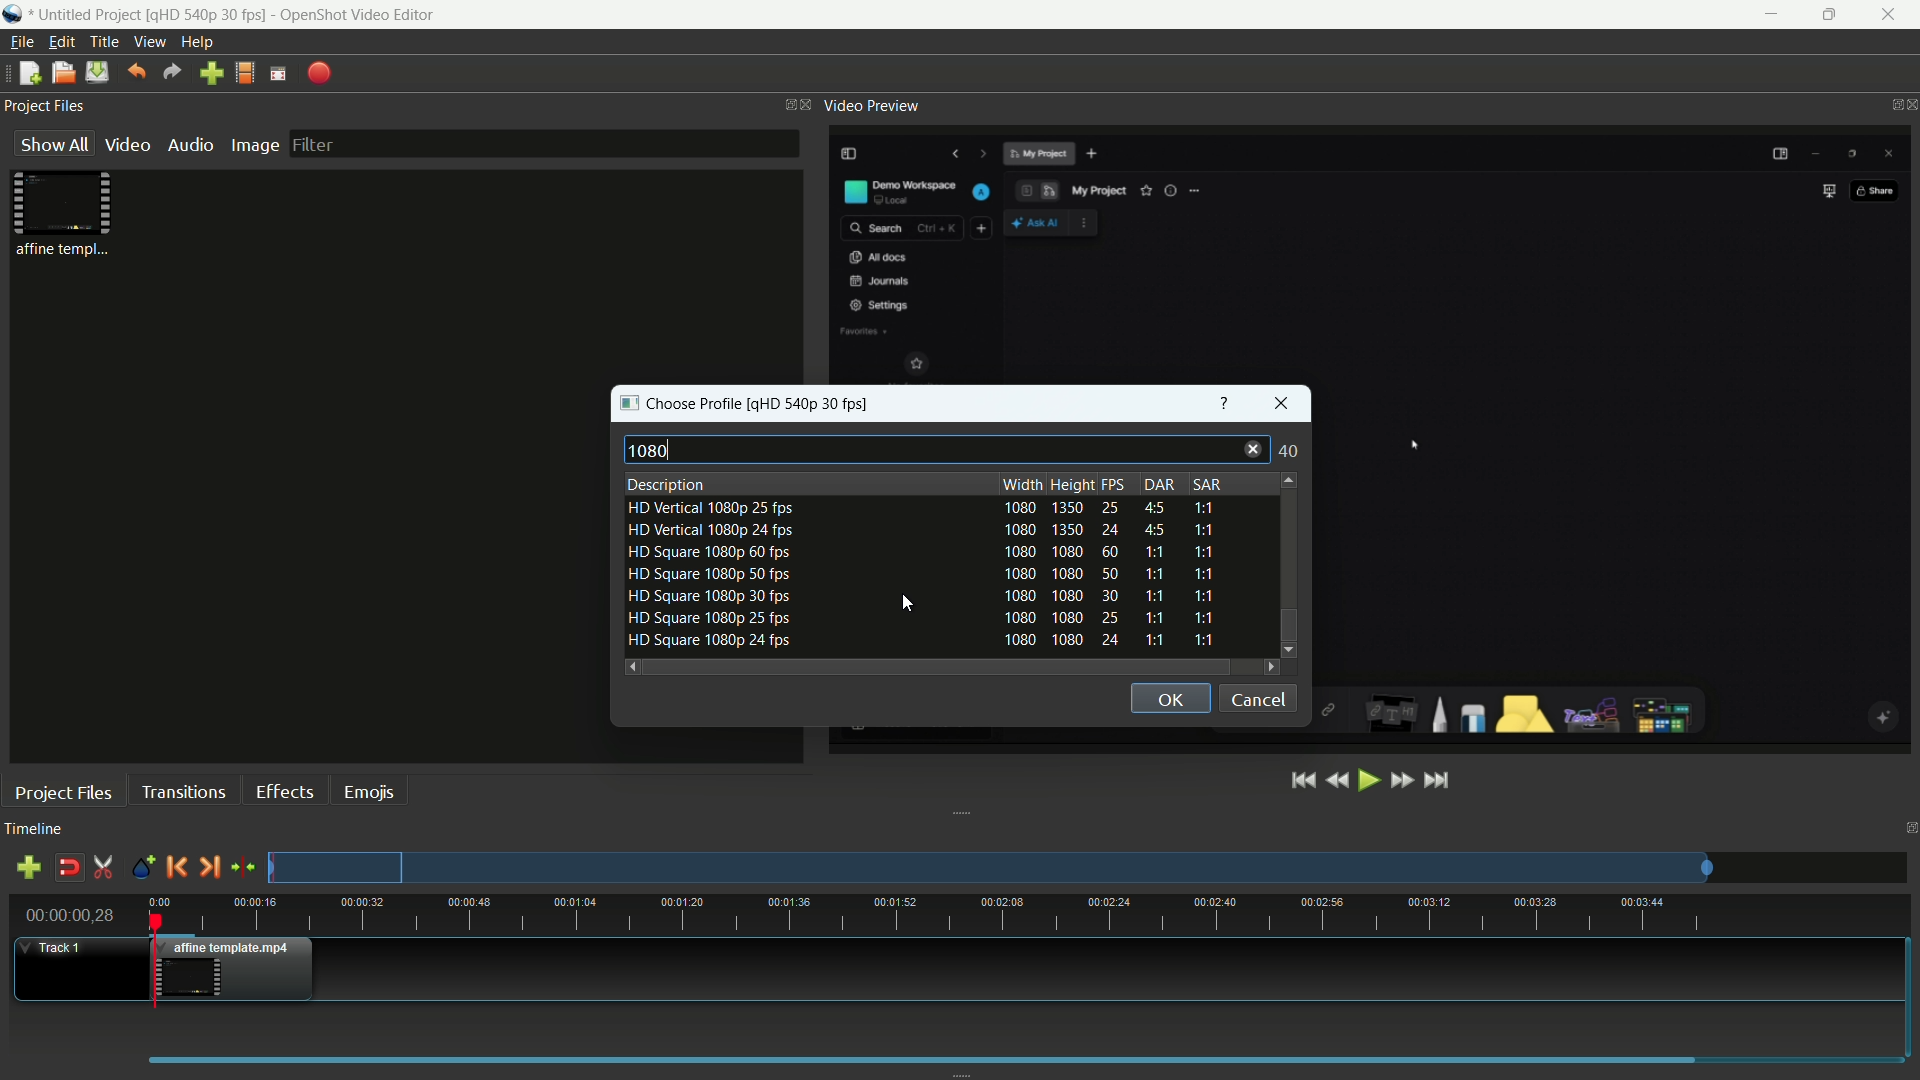  I want to click on profile, so click(814, 403).